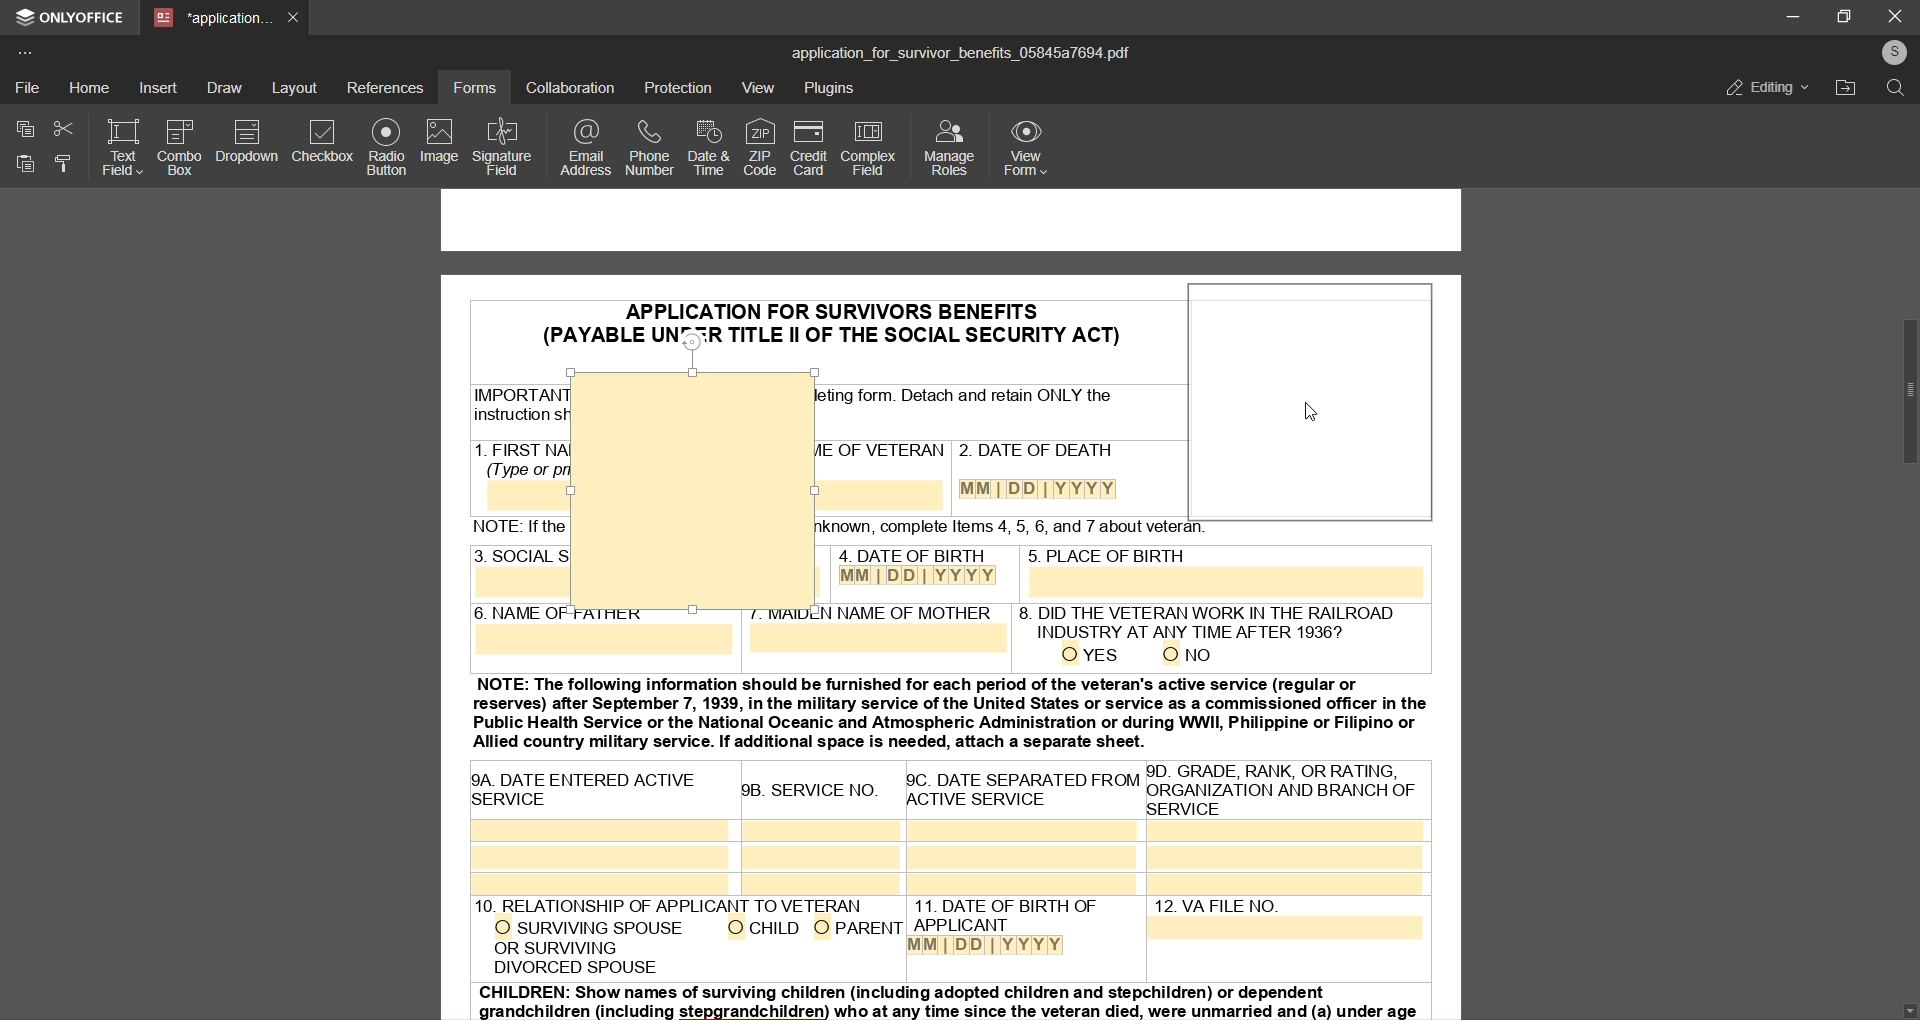 The image size is (1920, 1020). What do you see at coordinates (60, 128) in the screenshot?
I see `cut` at bounding box center [60, 128].